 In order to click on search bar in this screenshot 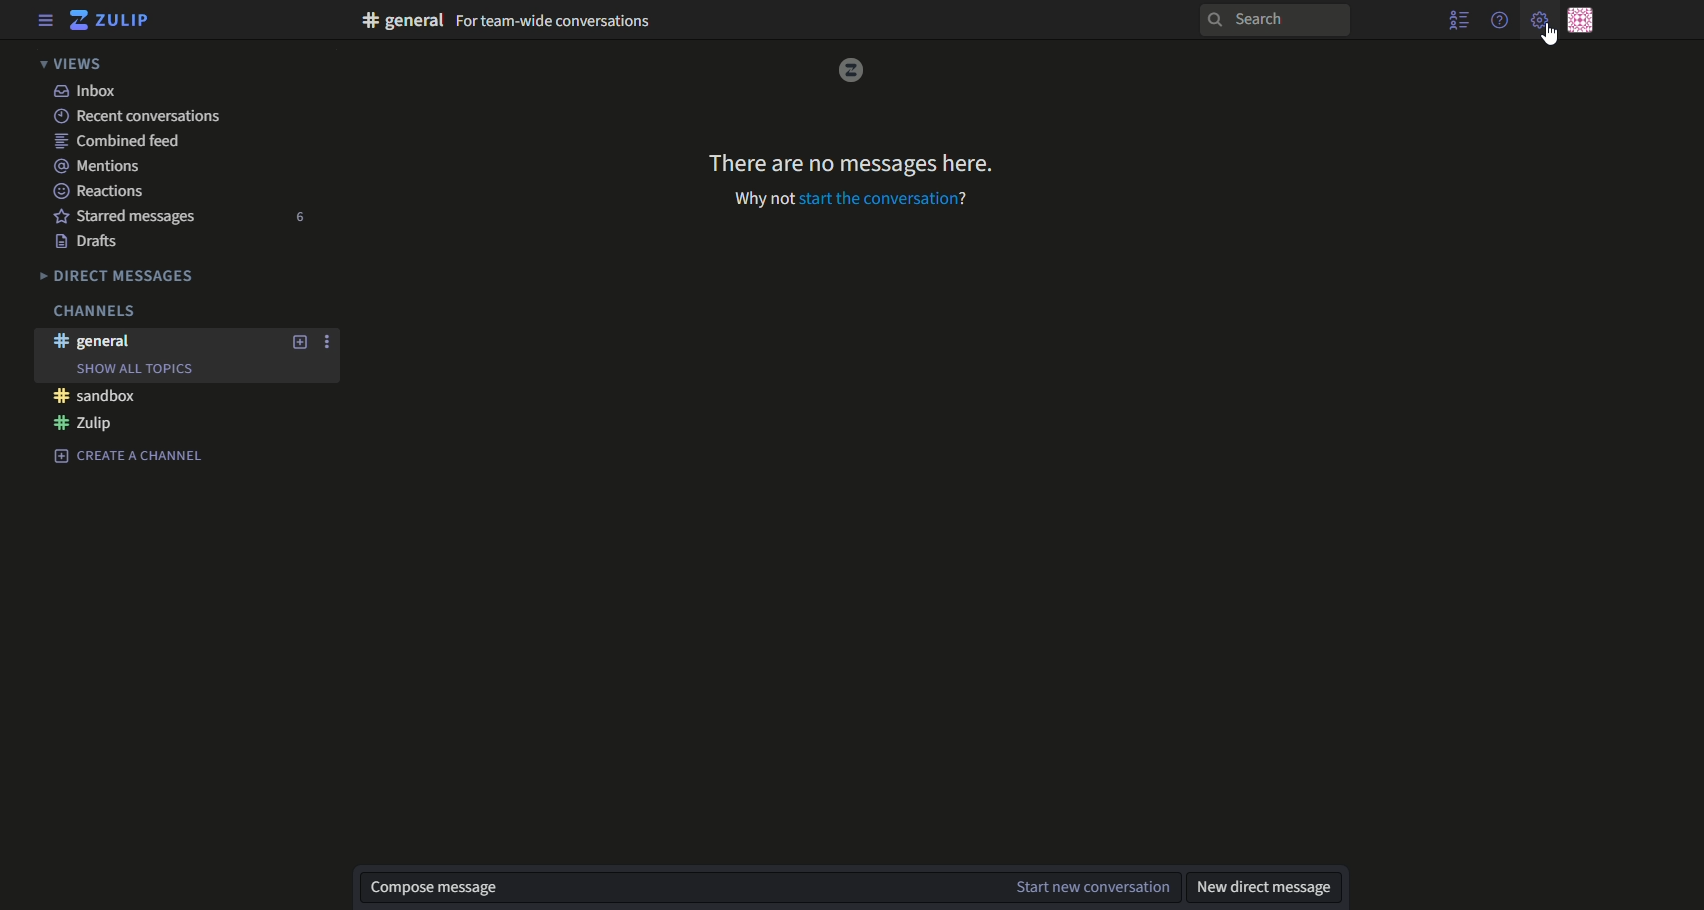, I will do `click(1272, 21)`.